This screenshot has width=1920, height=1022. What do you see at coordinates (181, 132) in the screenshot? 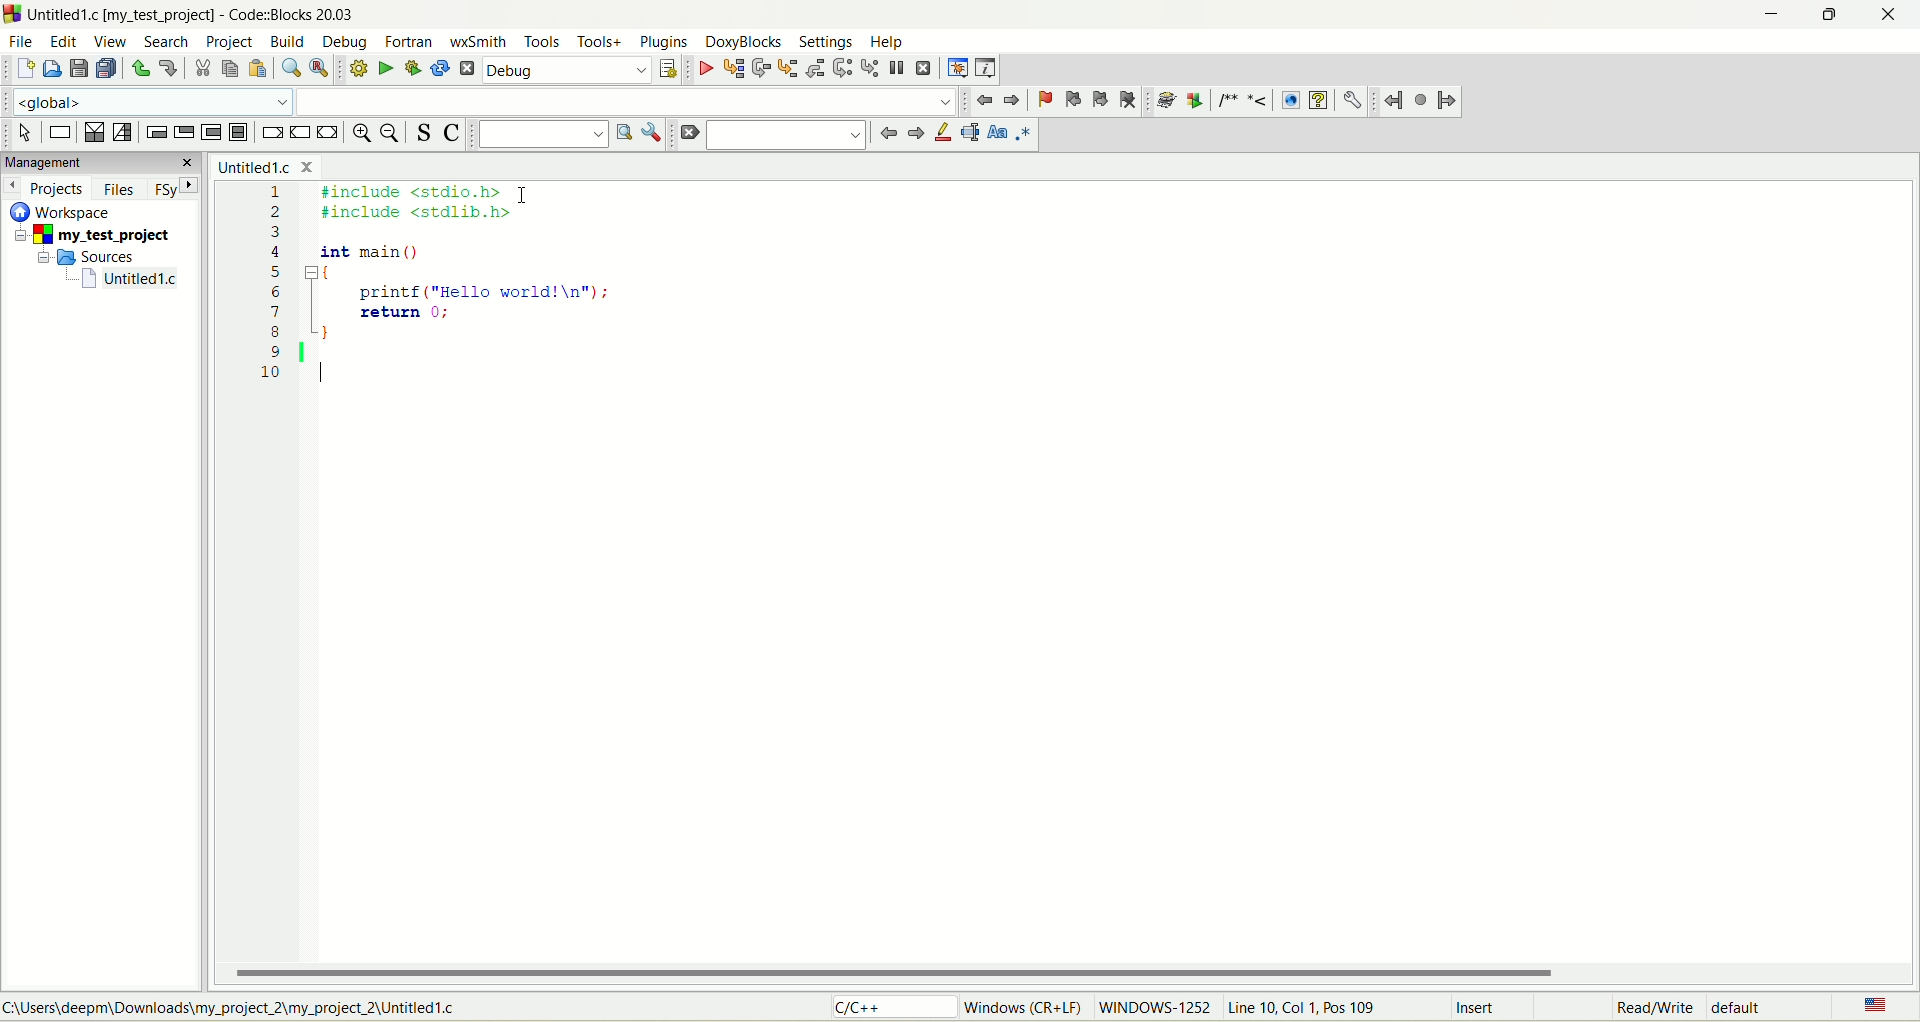
I see `exit condition loop` at bounding box center [181, 132].